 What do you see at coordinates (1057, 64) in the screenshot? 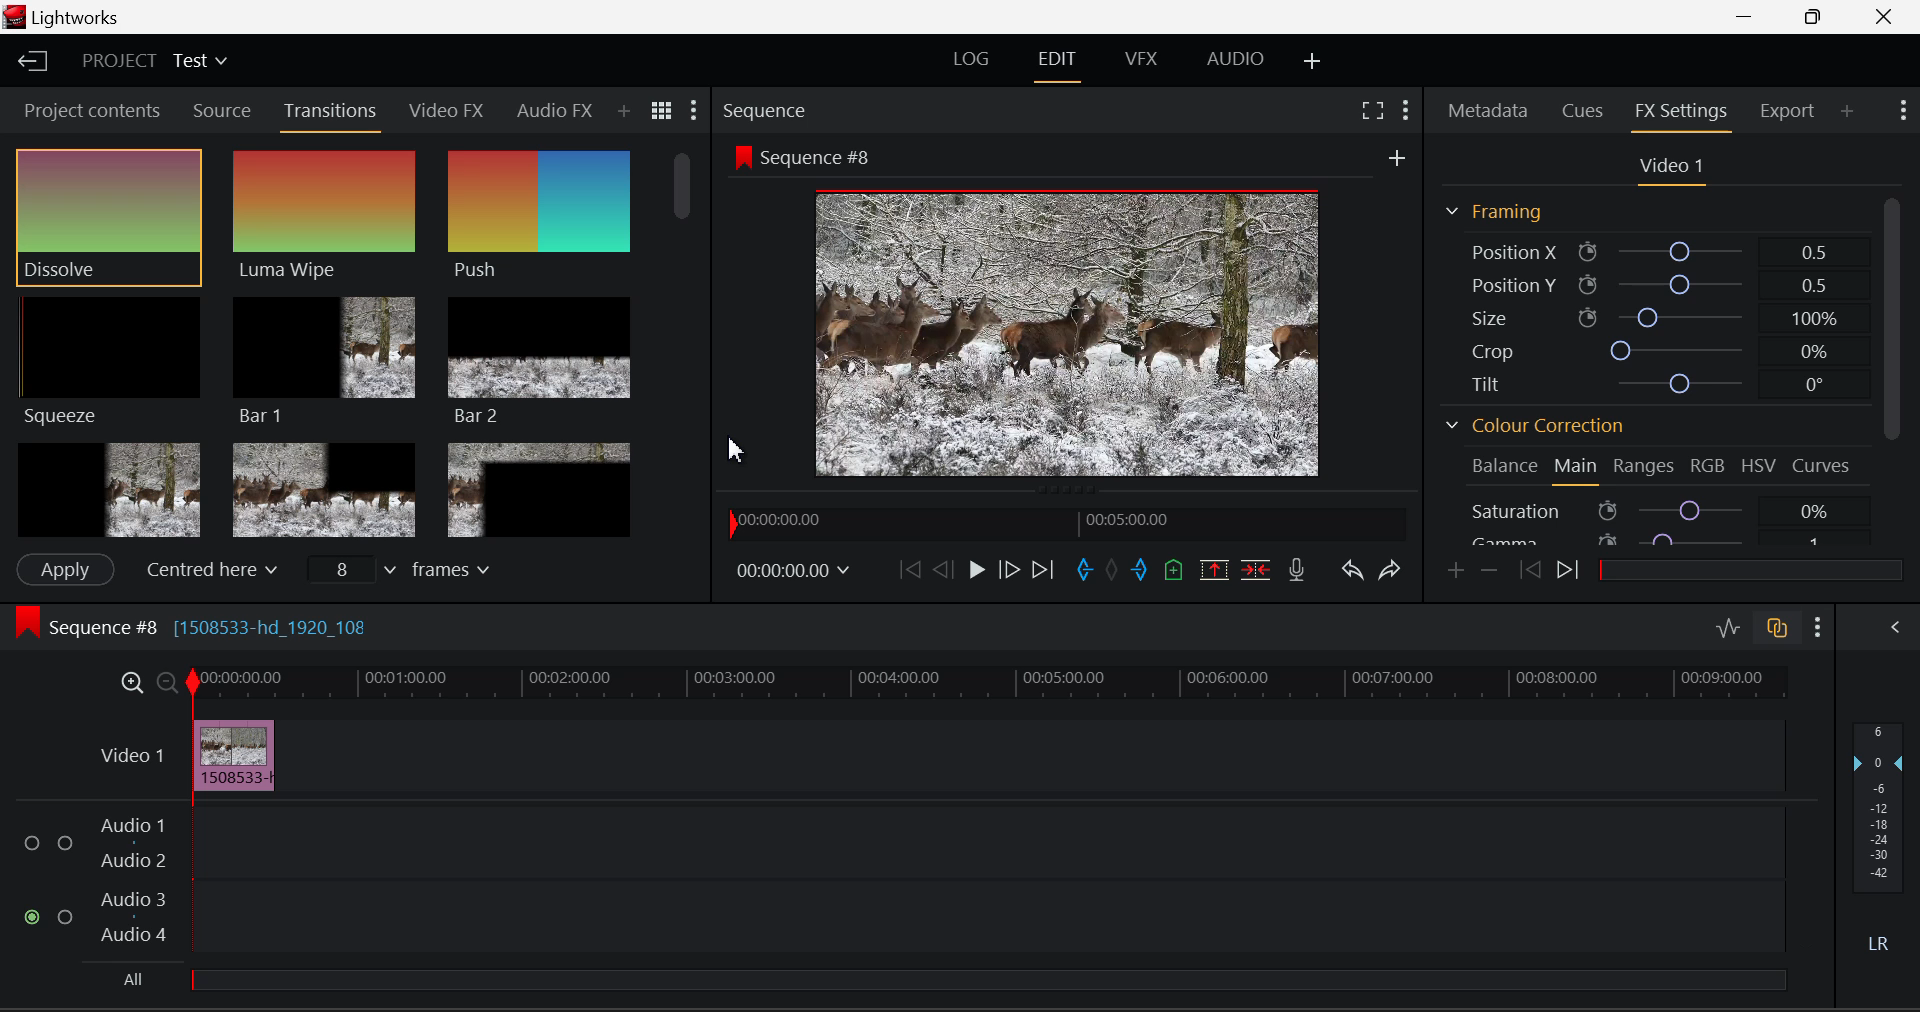
I see `EDIT Layout` at bounding box center [1057, 64].